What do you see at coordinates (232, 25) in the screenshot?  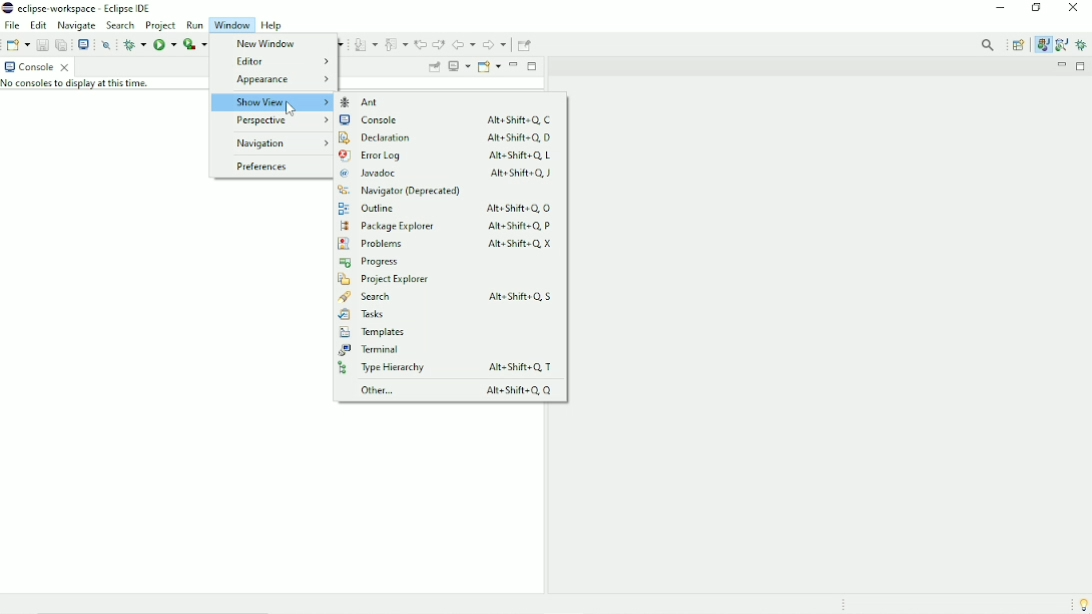 I see `Window` at bounding box center [232, 25].